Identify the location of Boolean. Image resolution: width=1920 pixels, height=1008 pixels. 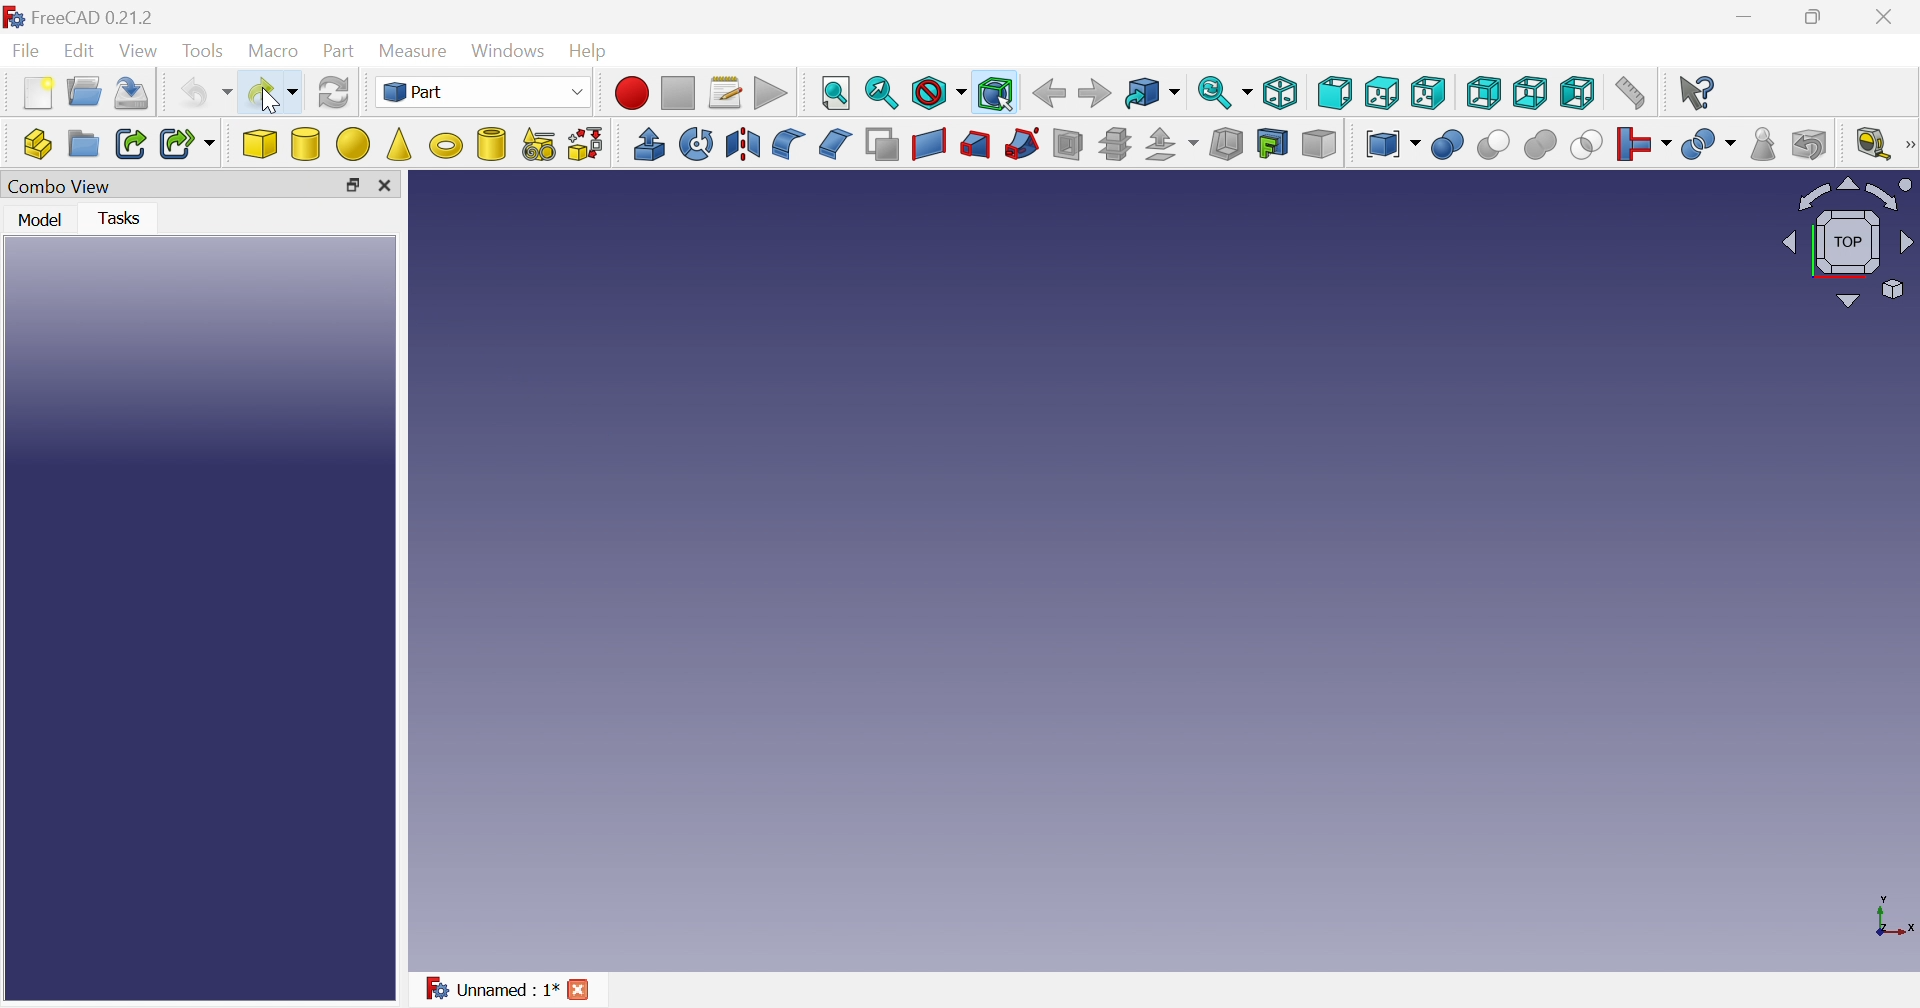
(1447, 148).